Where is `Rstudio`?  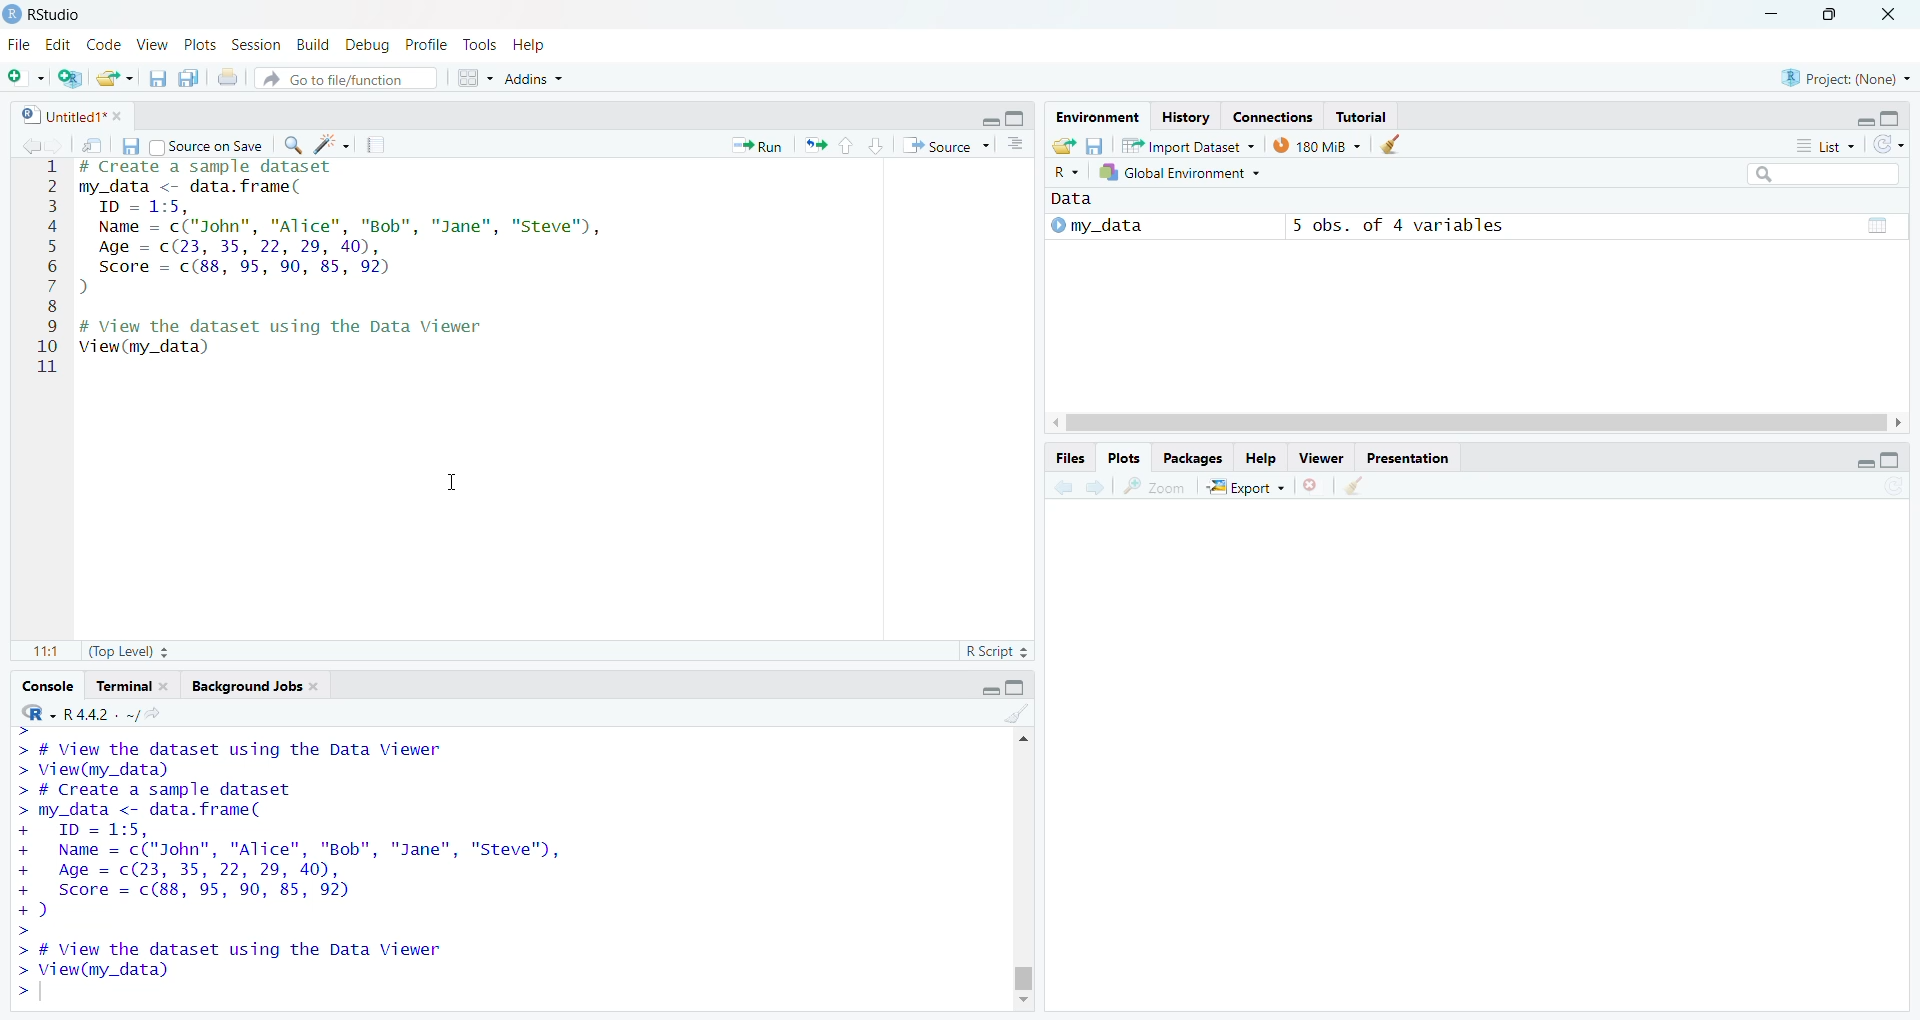 Rstudio is located at coordinates (43, 14).